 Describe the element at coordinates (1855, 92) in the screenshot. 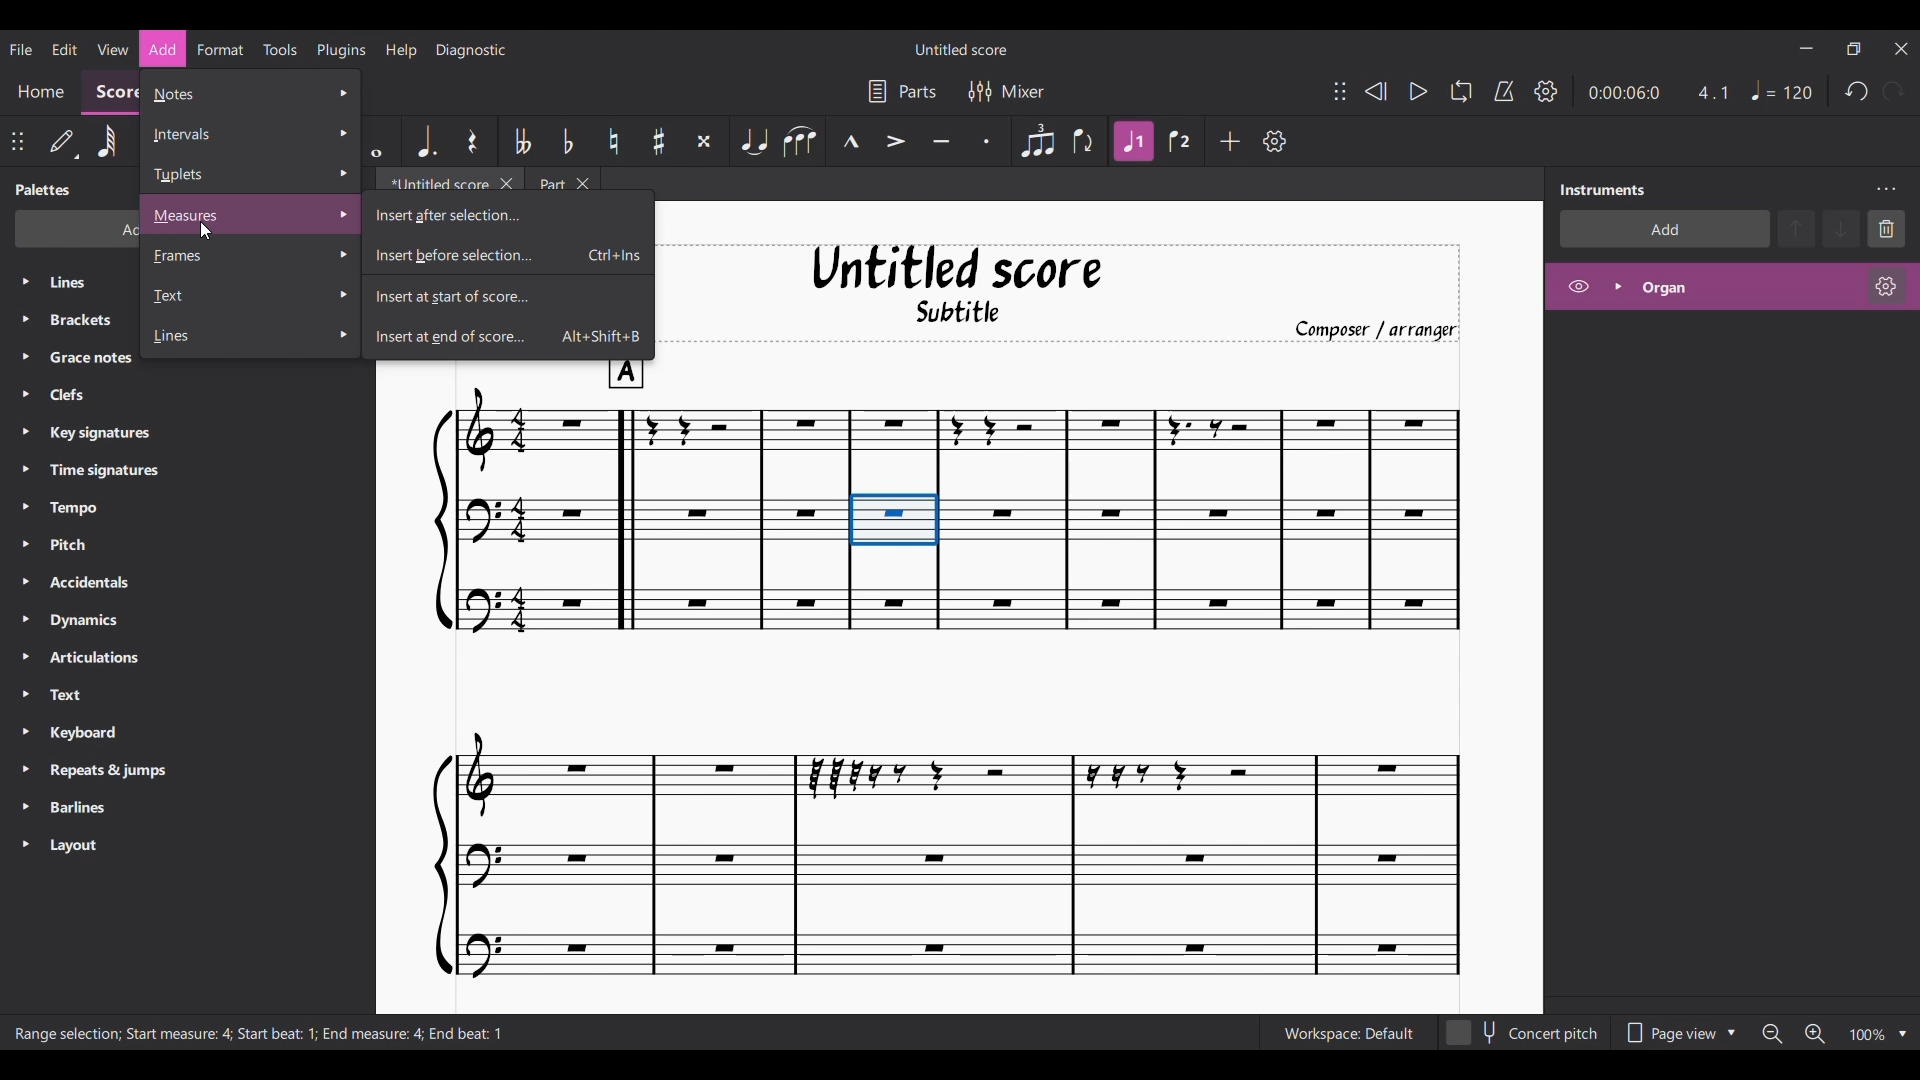

I see `Undo` at that location.